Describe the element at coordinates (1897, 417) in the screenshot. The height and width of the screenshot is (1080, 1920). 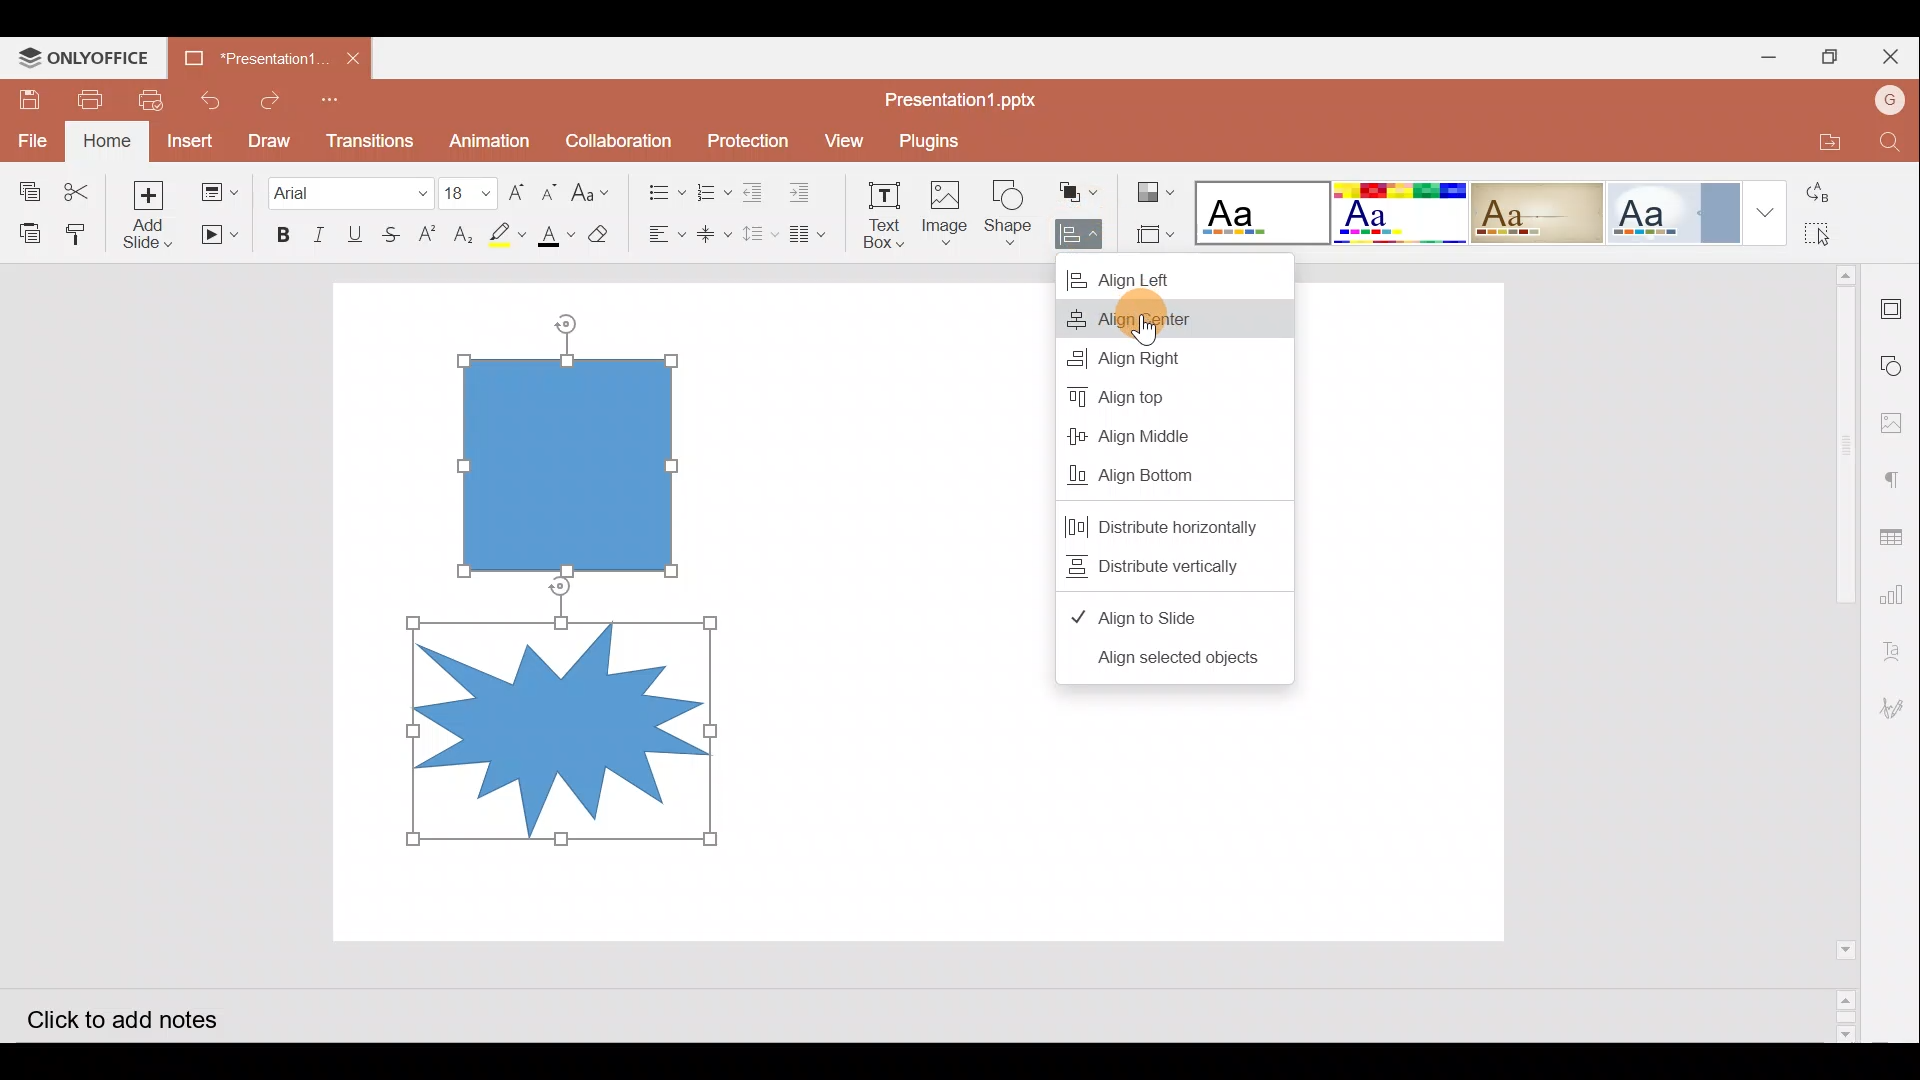
I see `Image settings` at that location.